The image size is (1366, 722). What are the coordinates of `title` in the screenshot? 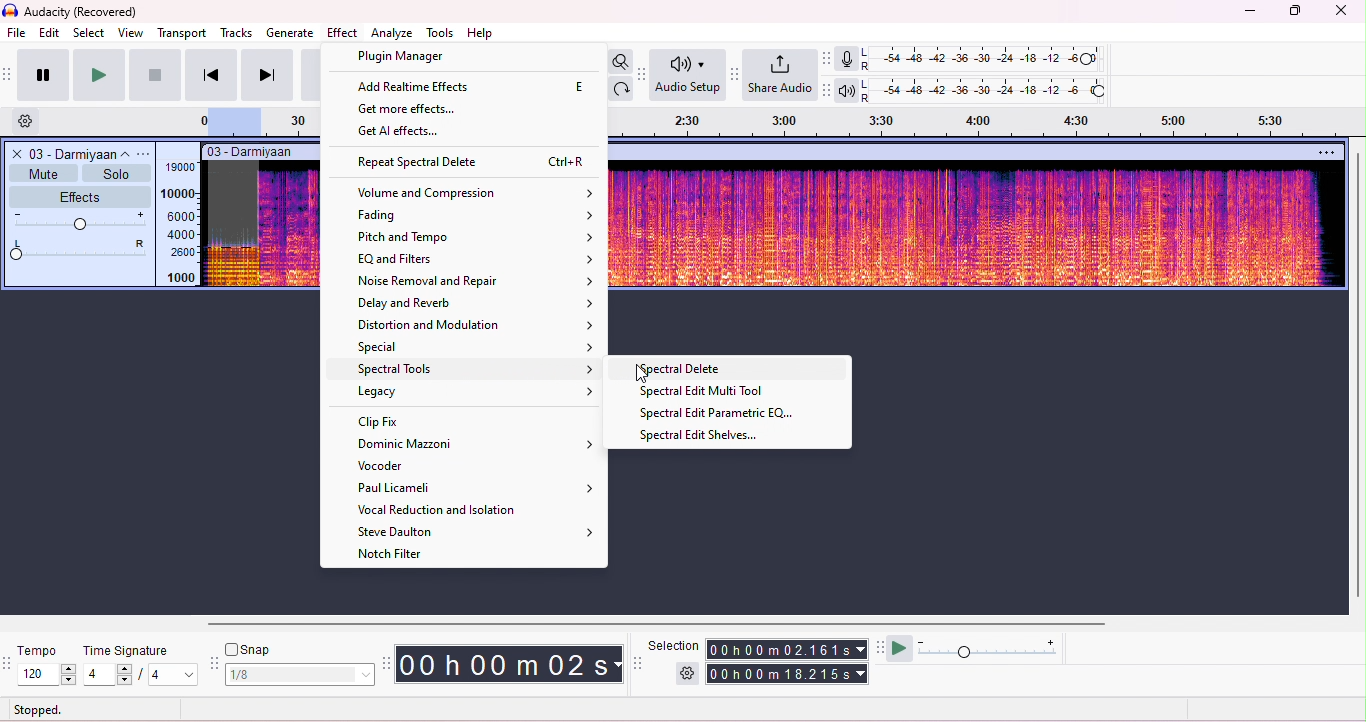 It's located at (73, 12).